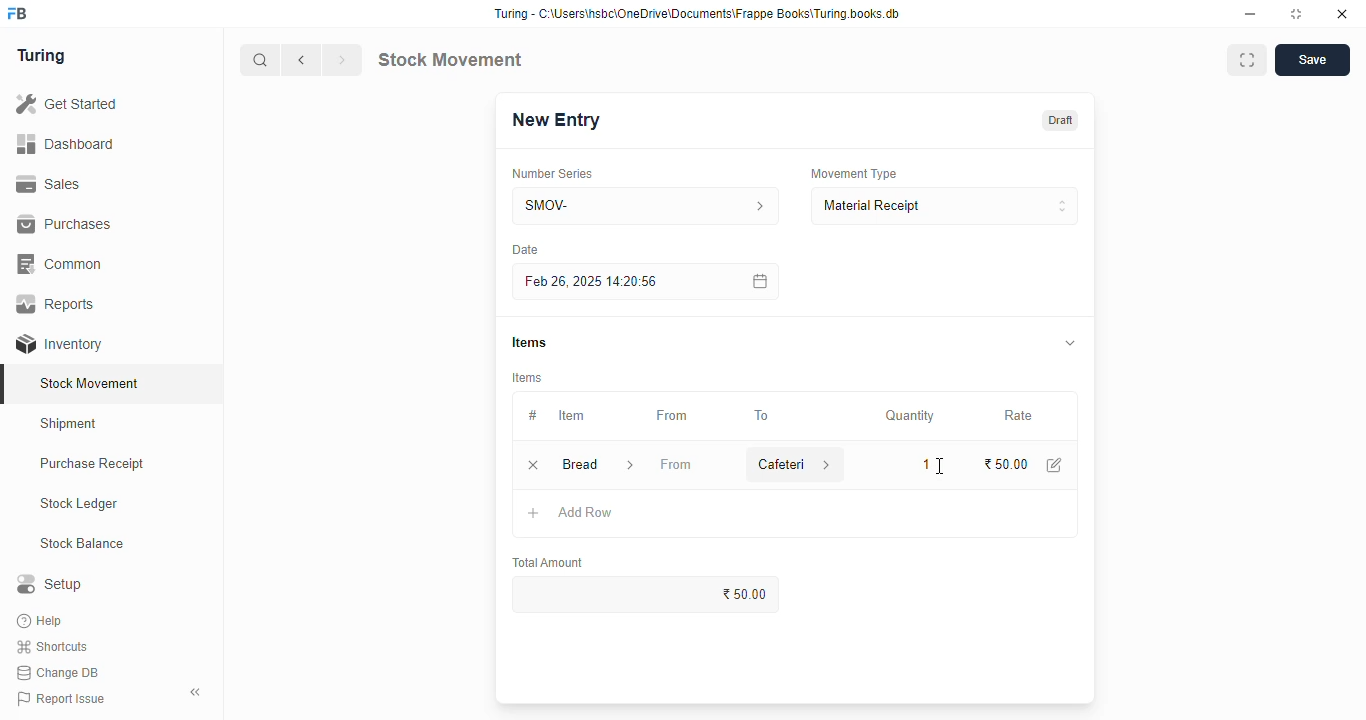 The height and width of the screenshot is (720, 1366). What do you see at coordinates (92, 463) in the screenshot?
I see `purchase receipt` at bounding box center [92, 463].